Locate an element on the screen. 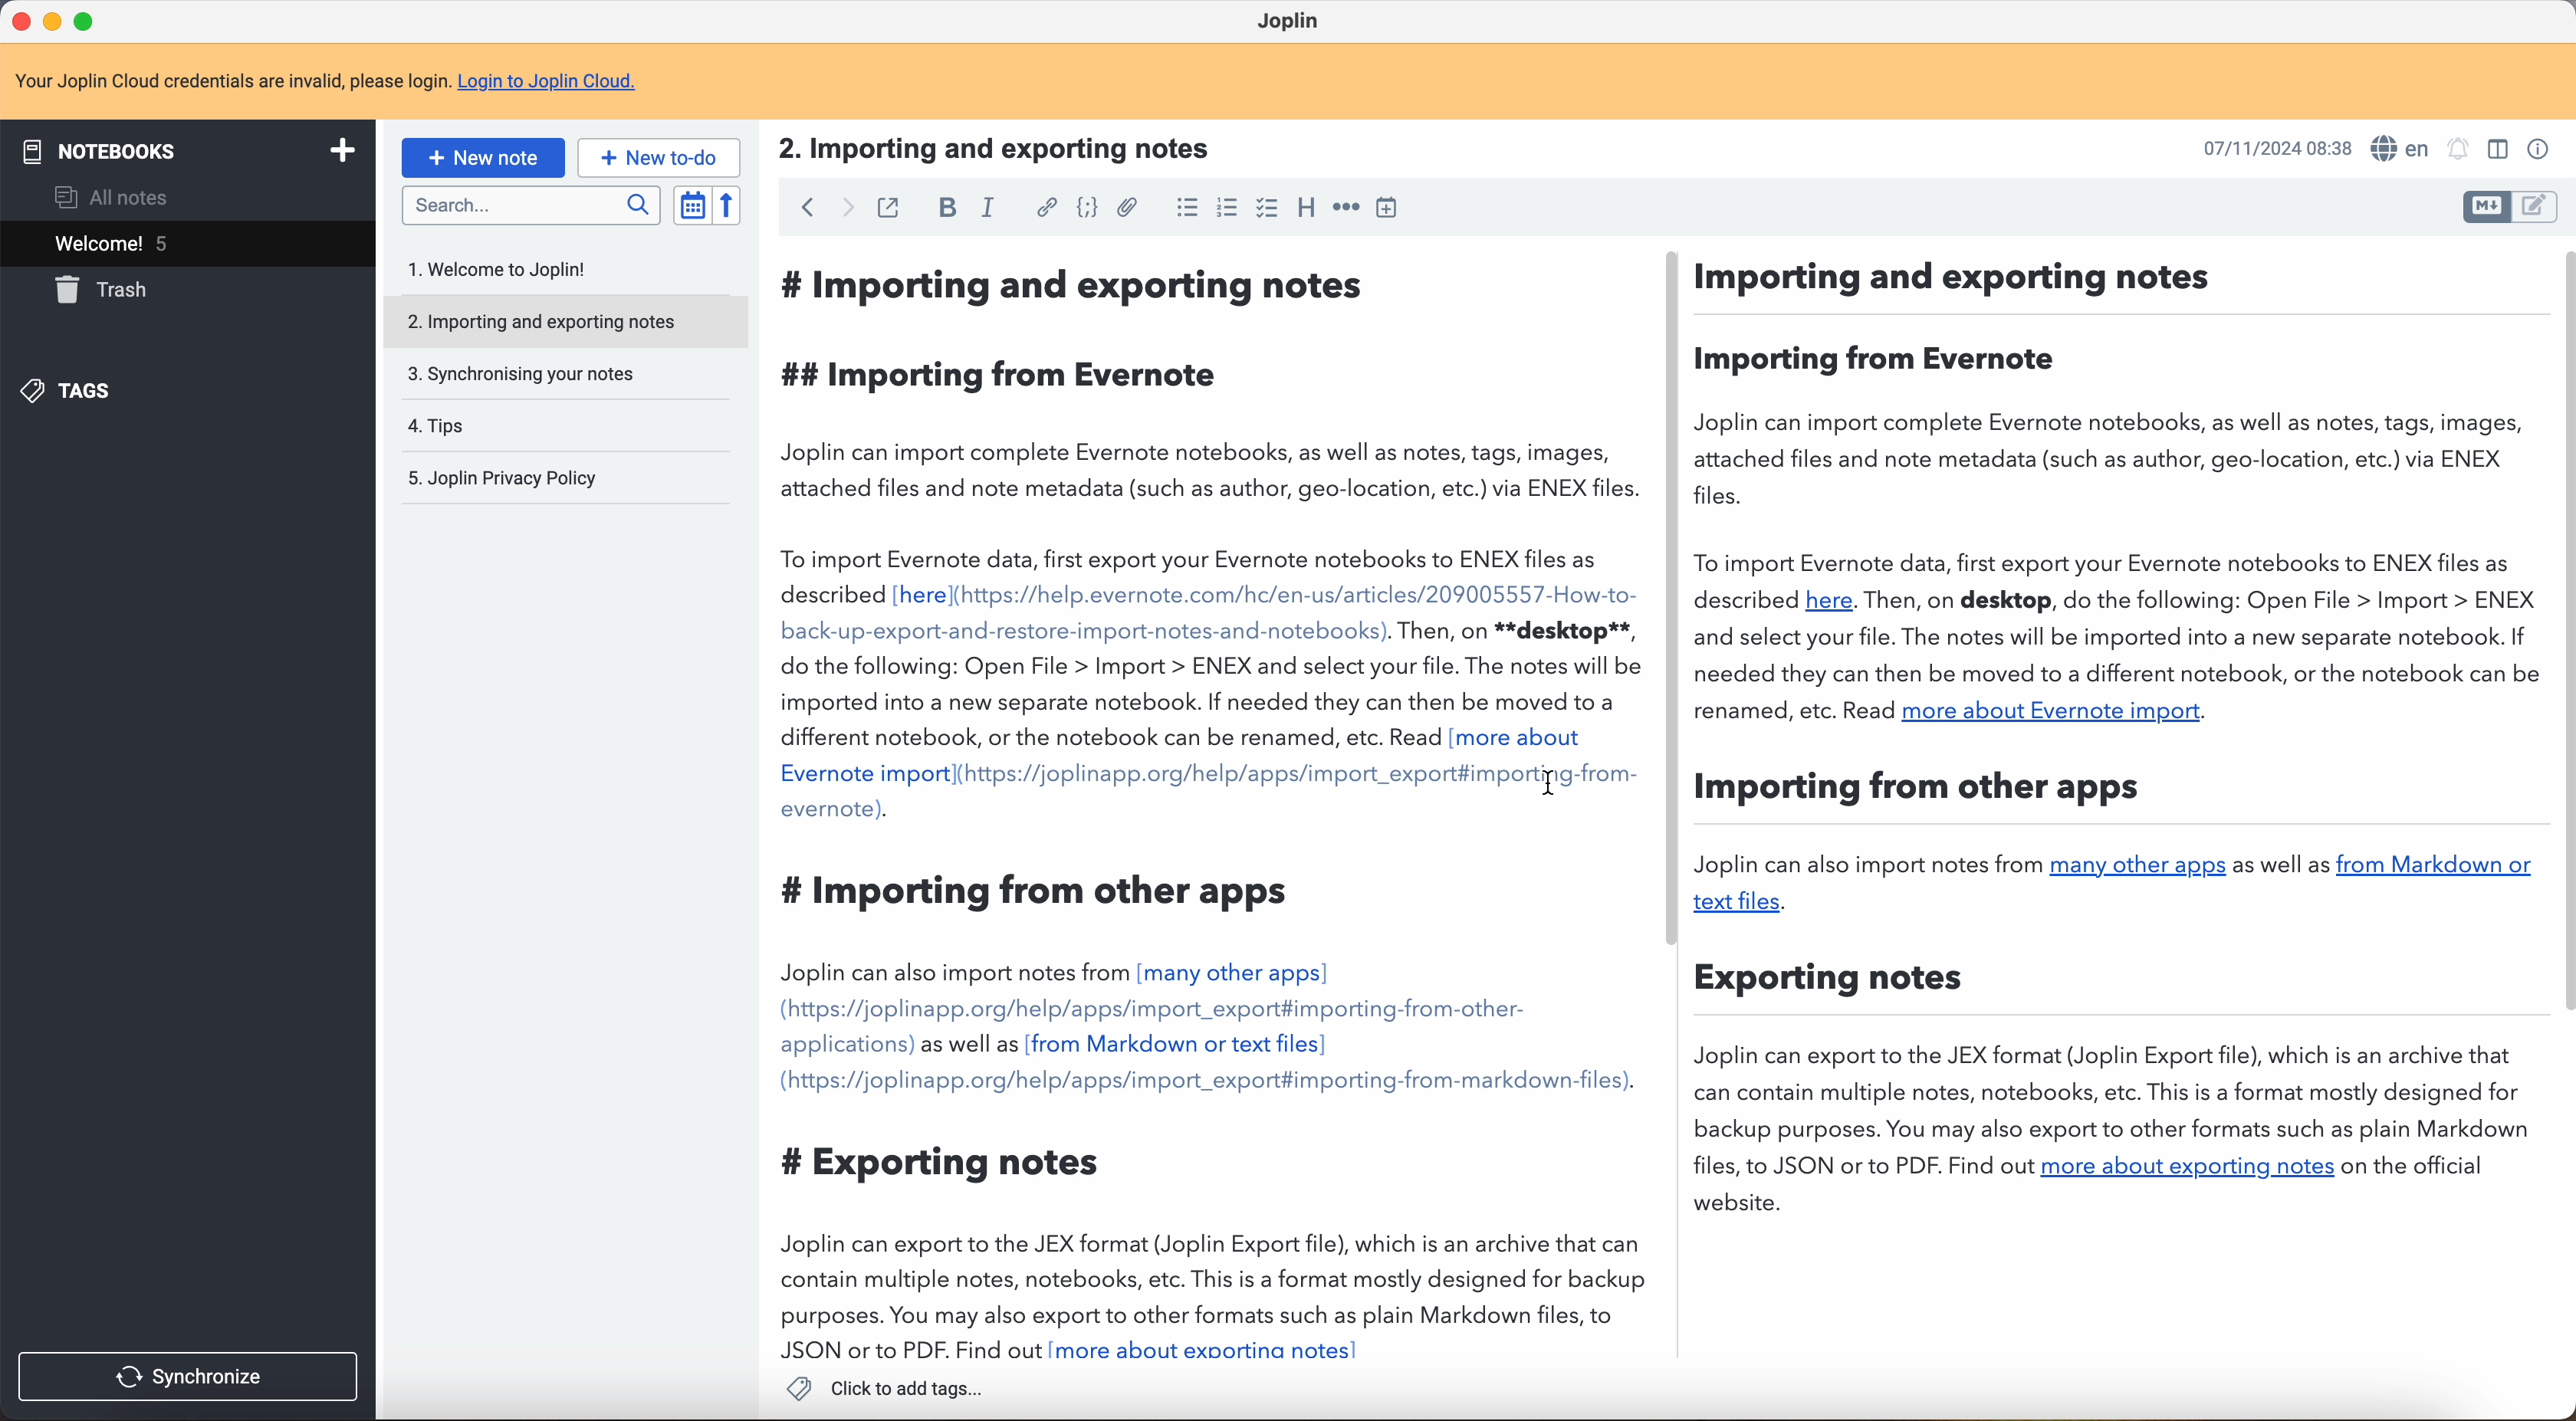  bulleted list is located at coordinates (1182, 210).